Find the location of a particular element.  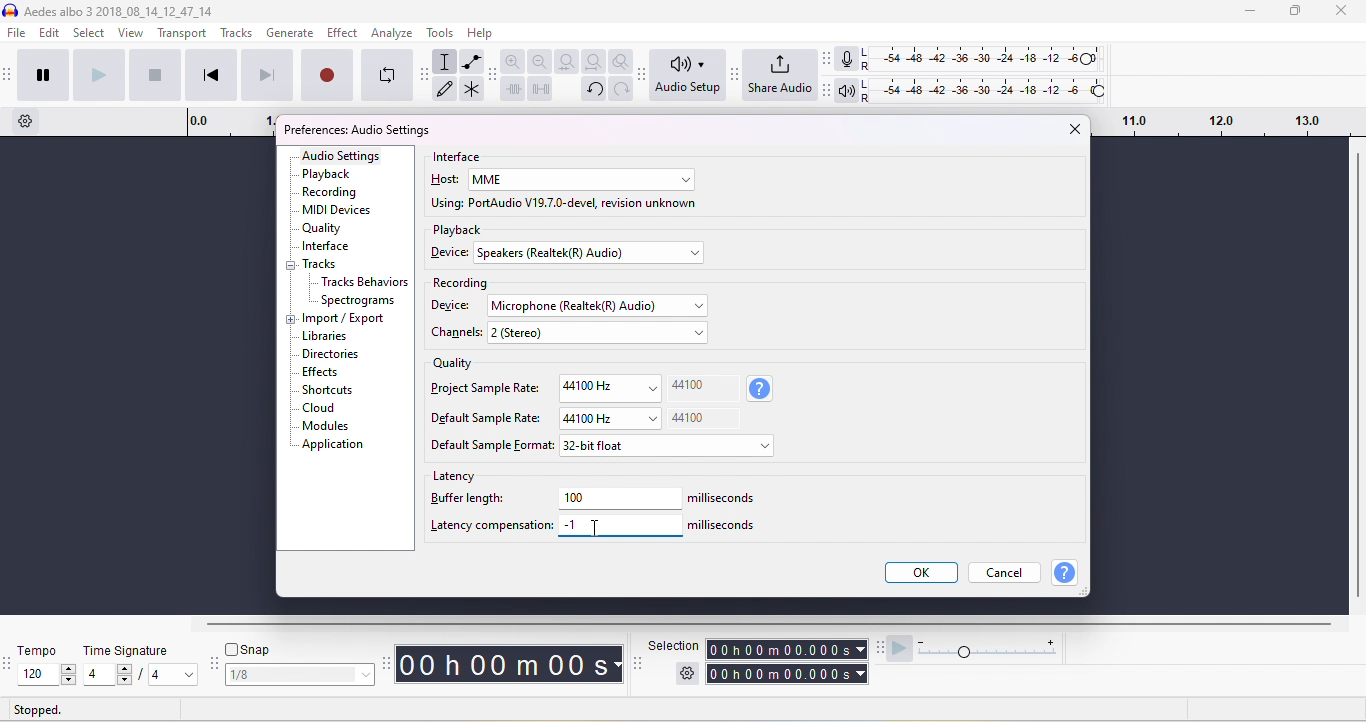

host is located at coordinates (446, 180).